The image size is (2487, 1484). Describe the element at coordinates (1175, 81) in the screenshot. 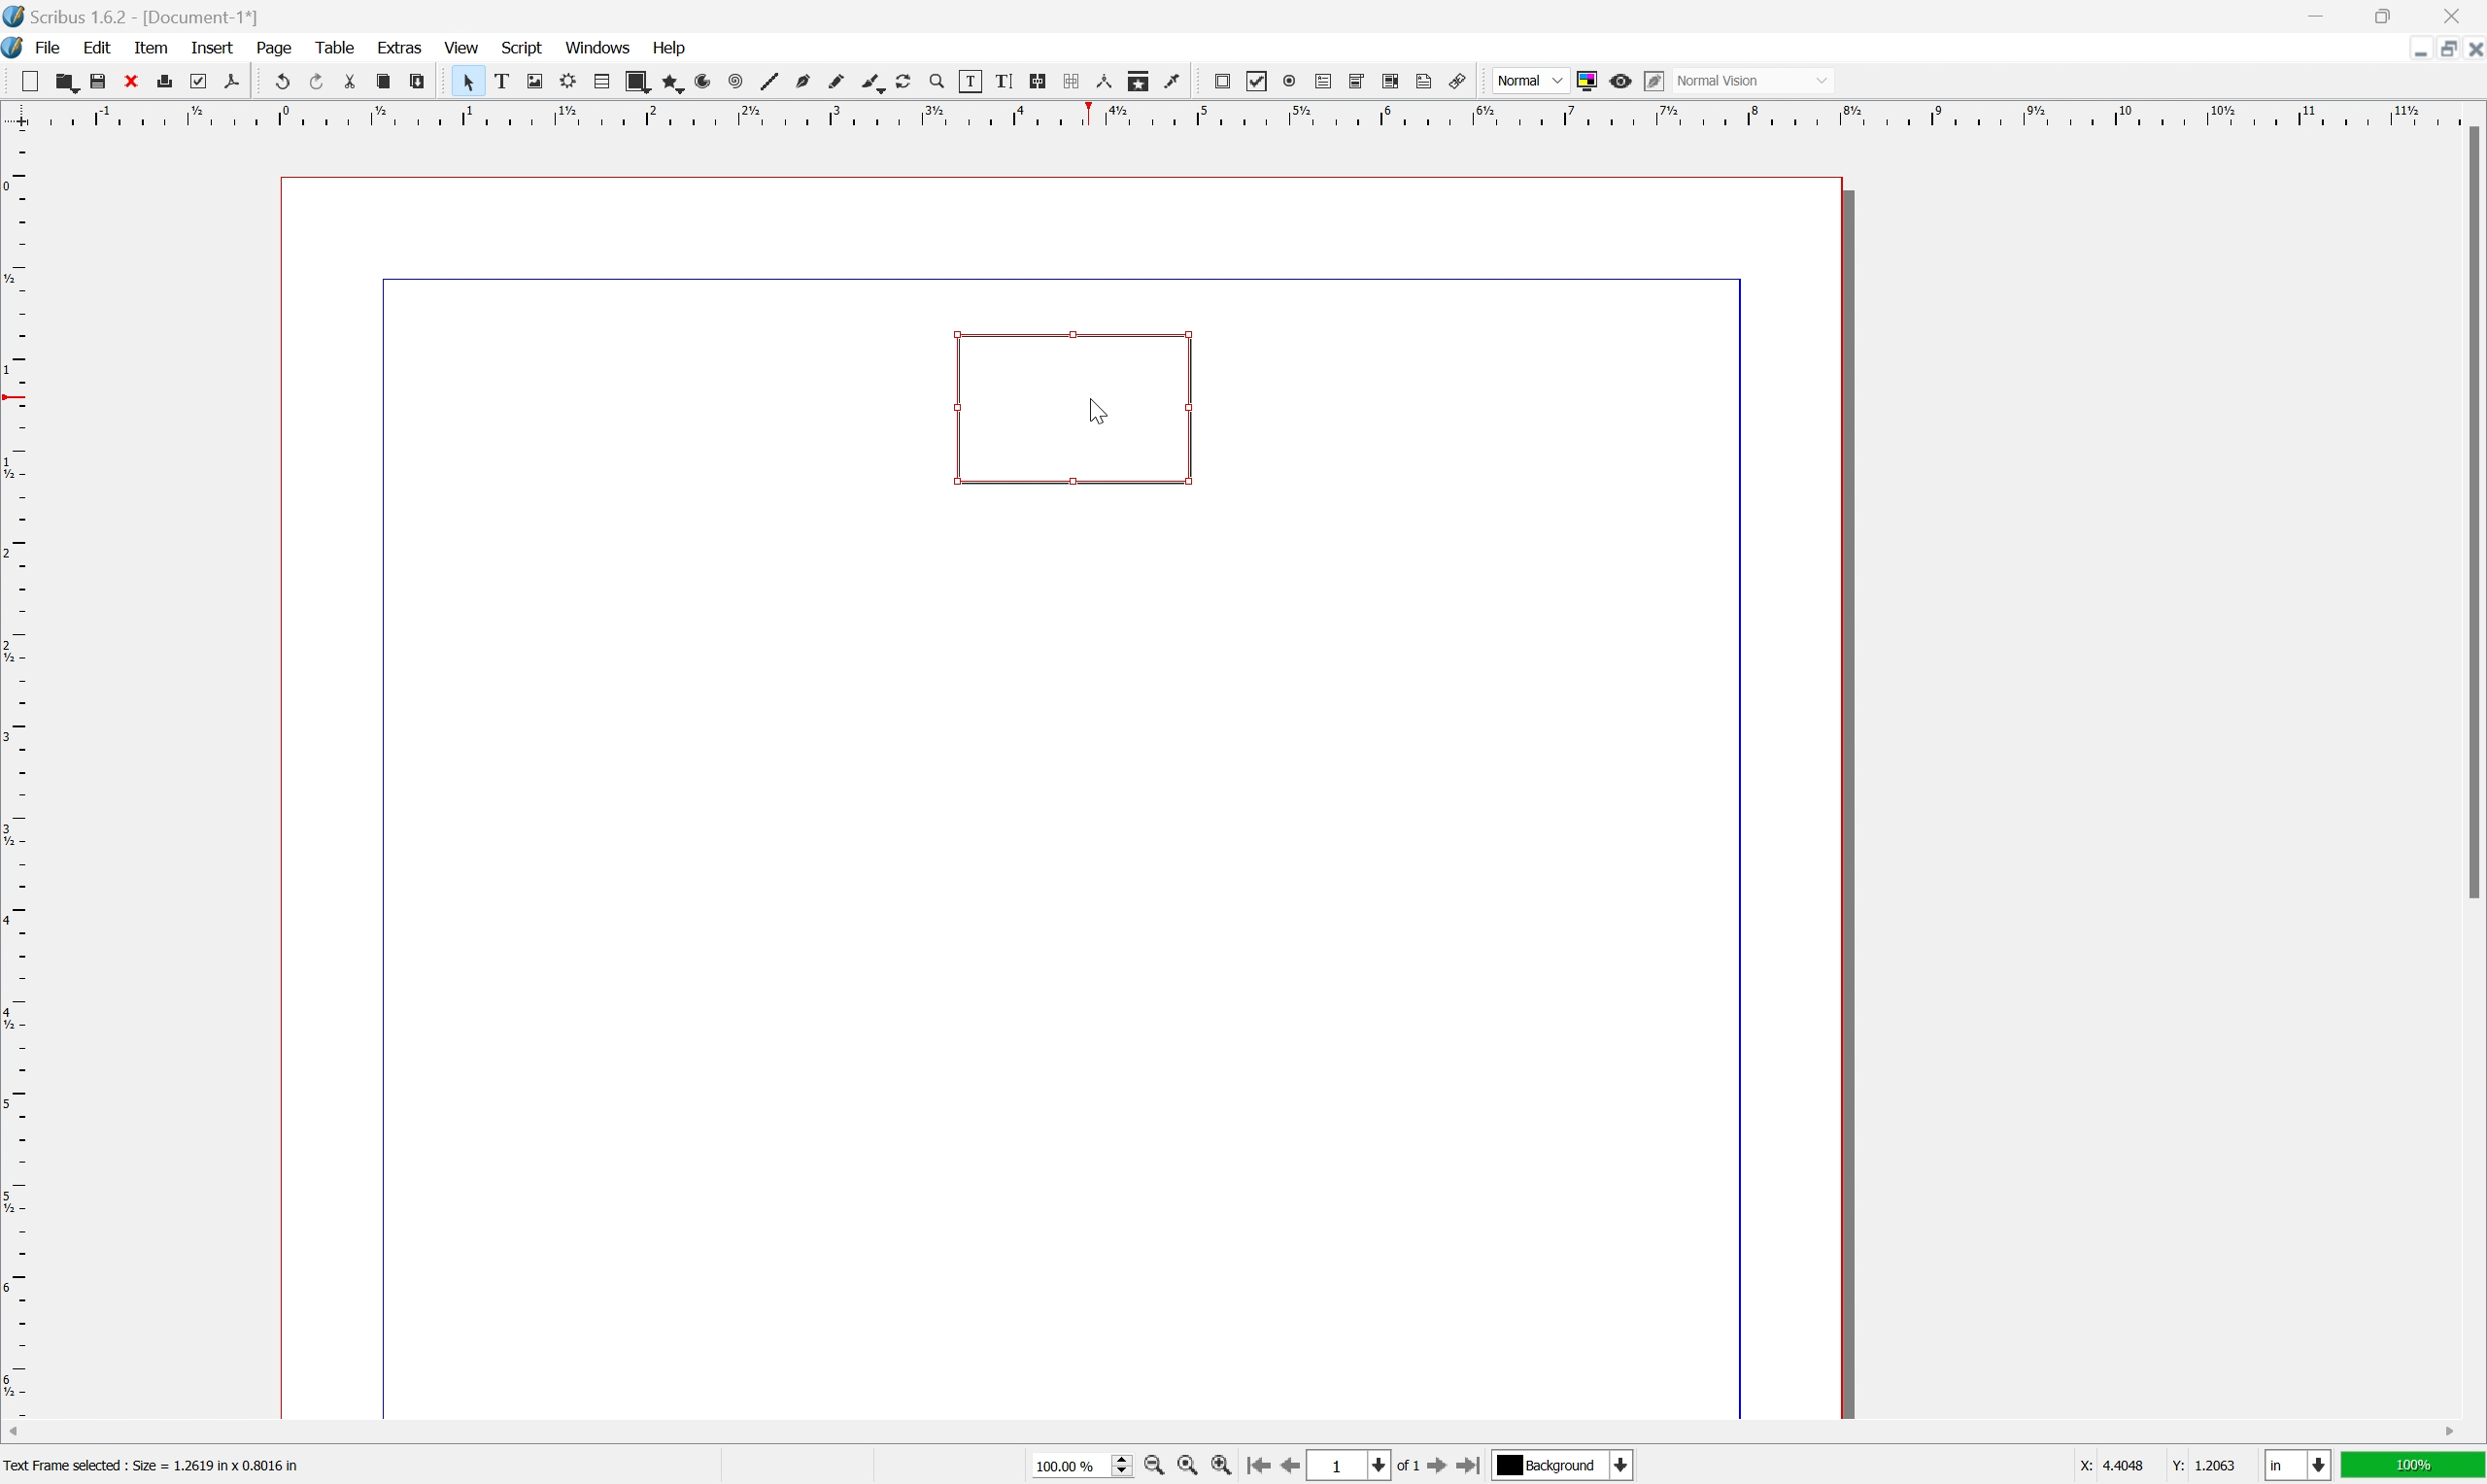

I see `eye dropper` at that location.